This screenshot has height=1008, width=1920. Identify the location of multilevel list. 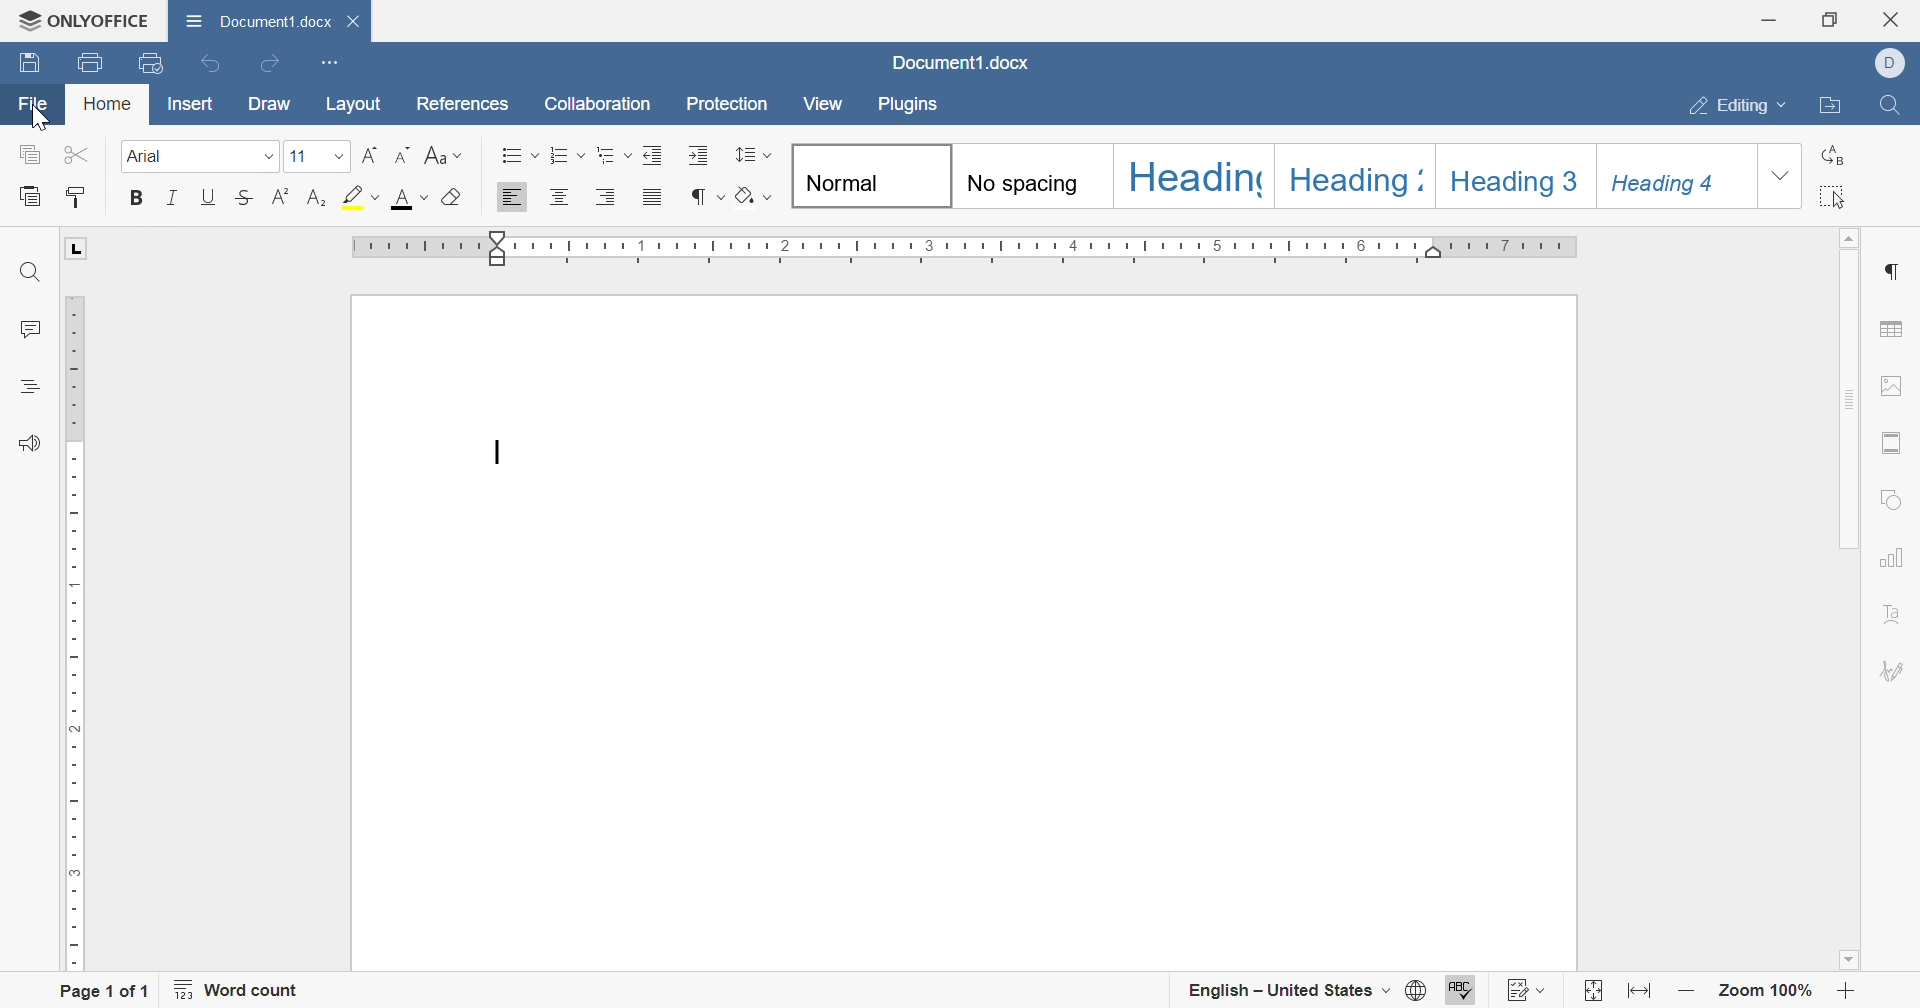
(615, 155).